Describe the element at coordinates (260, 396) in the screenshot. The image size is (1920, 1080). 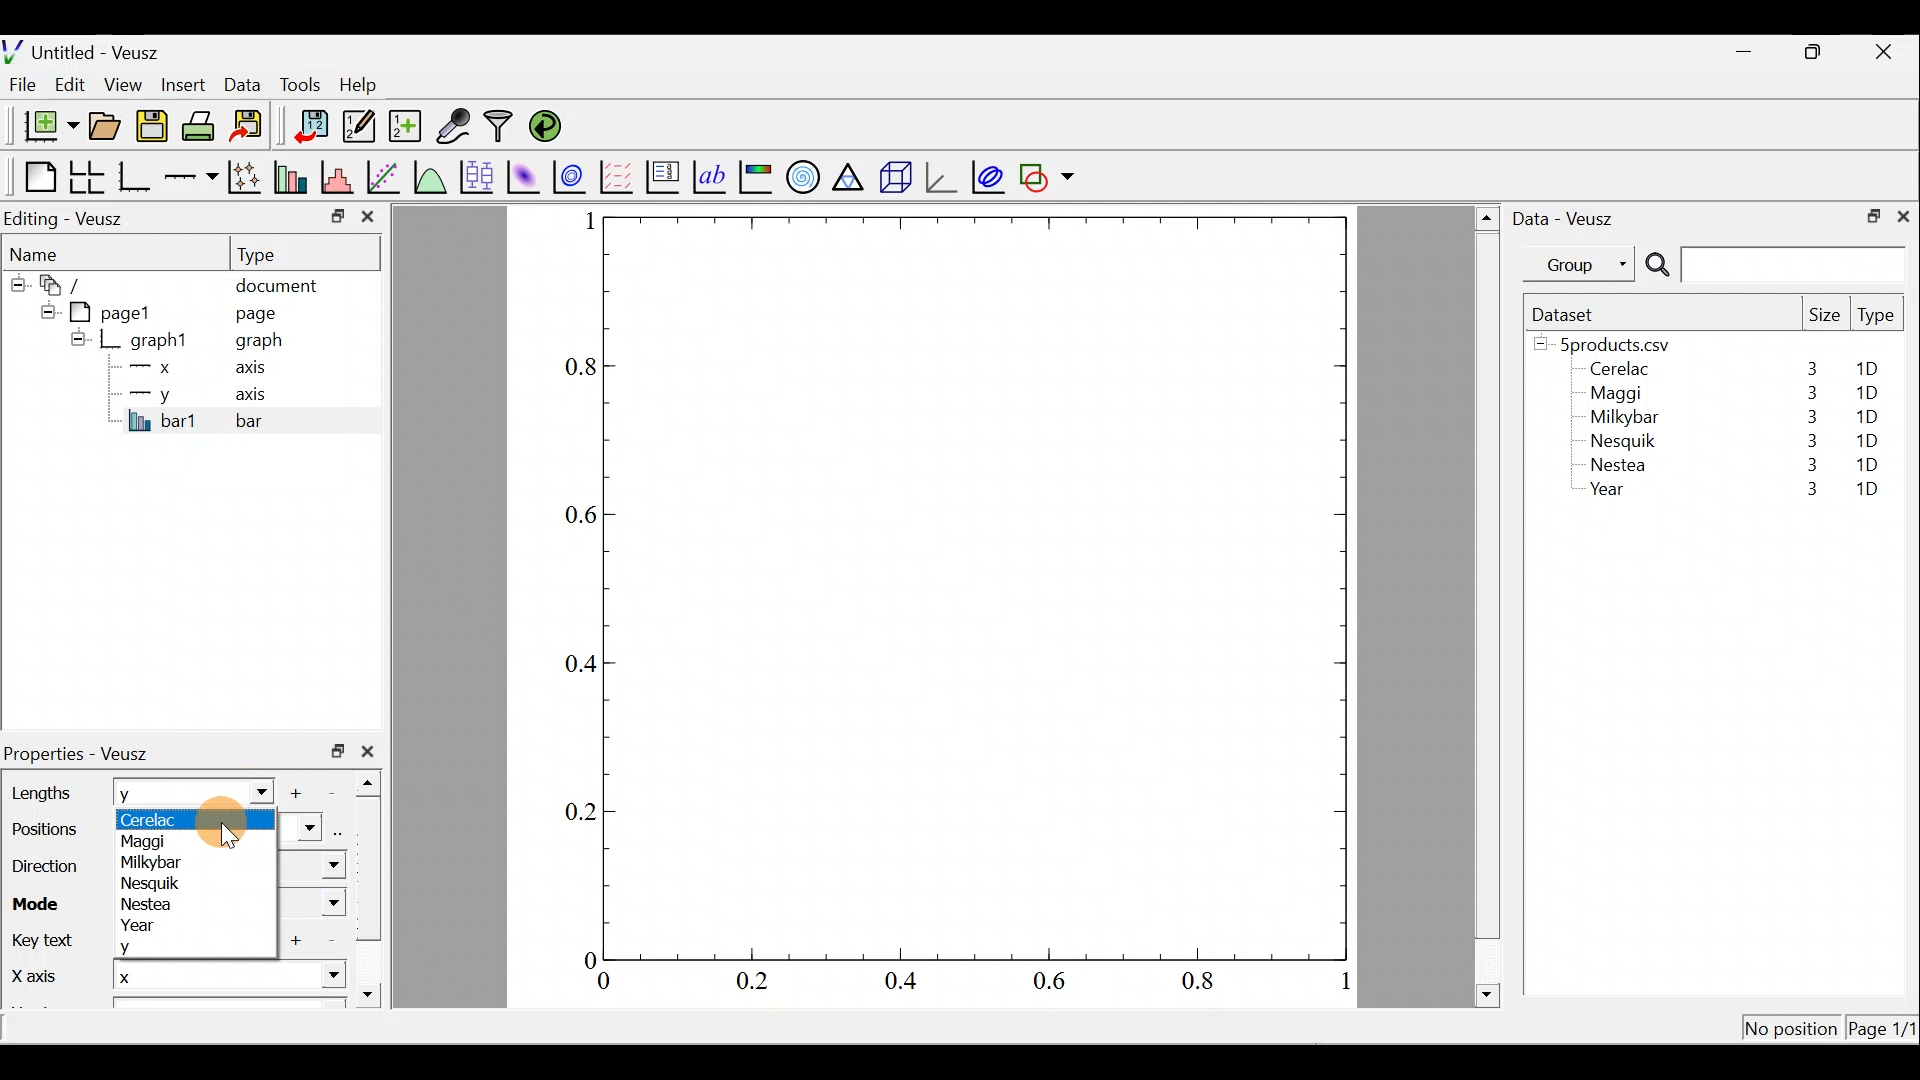
I see `axis` at that location.